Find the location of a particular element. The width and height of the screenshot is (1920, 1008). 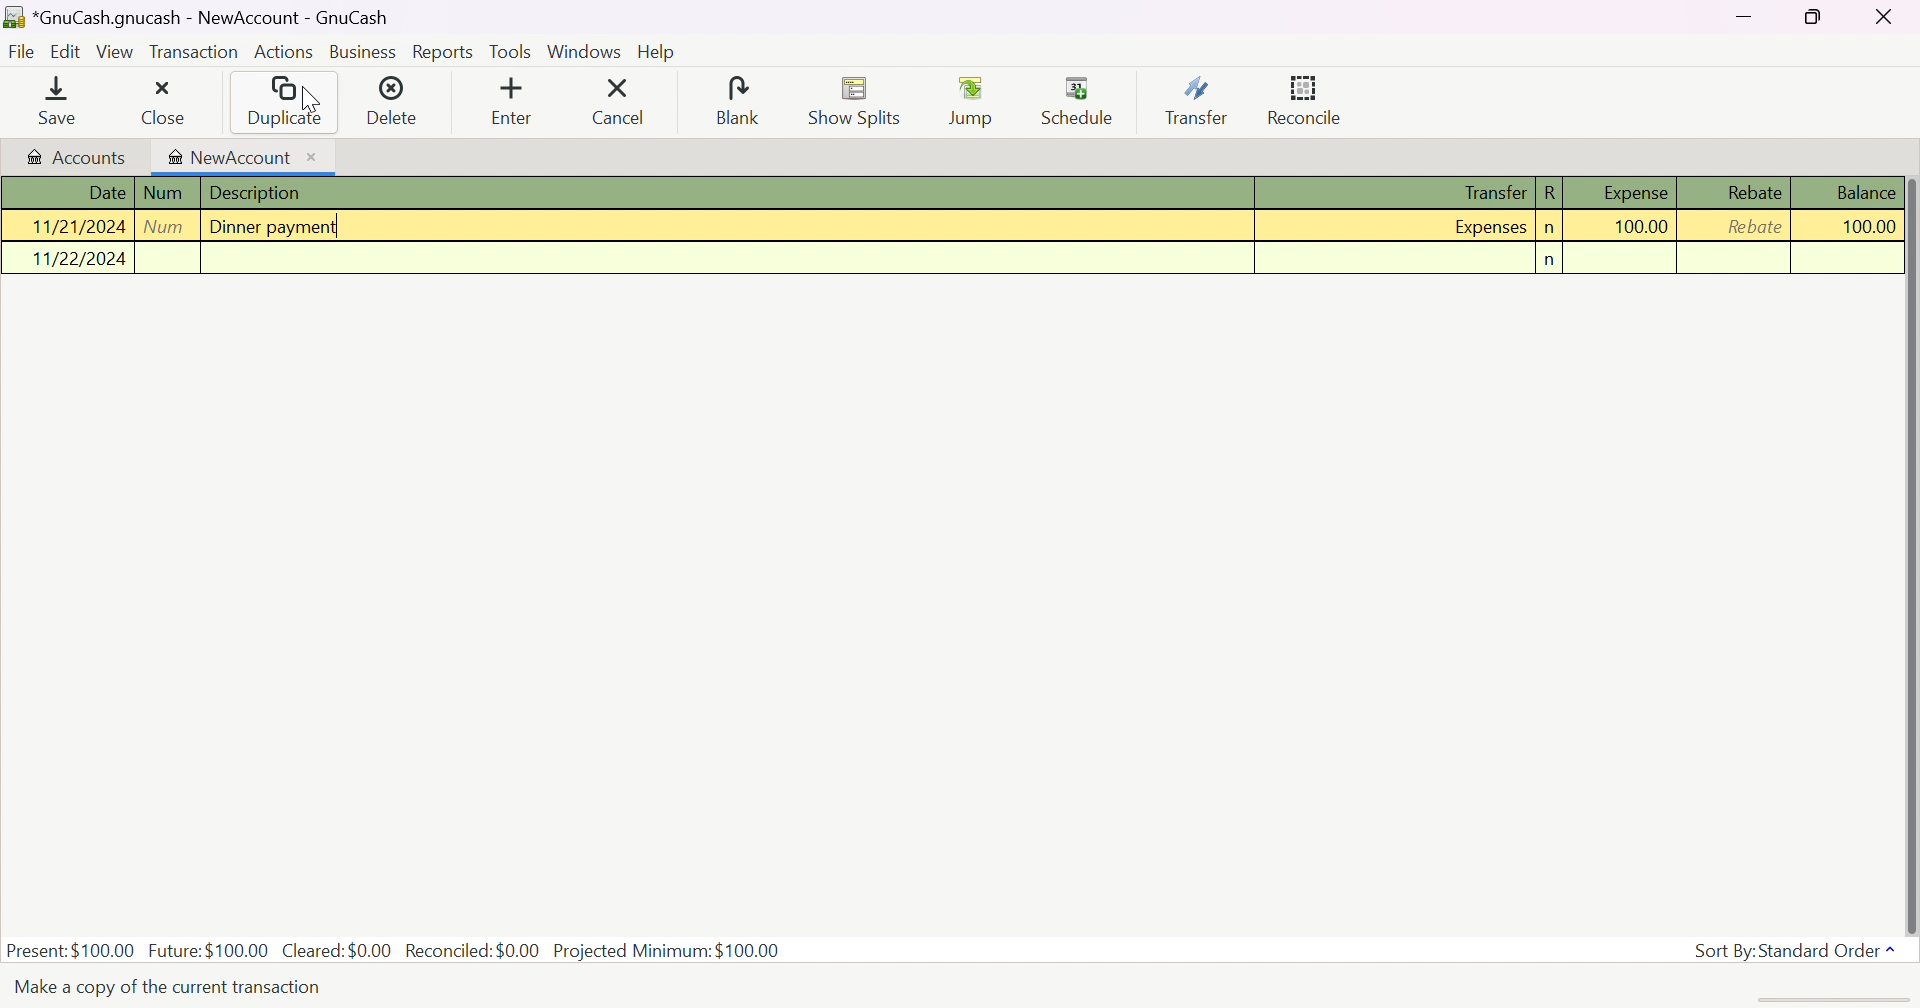

View is located at coordinates (115, 52).